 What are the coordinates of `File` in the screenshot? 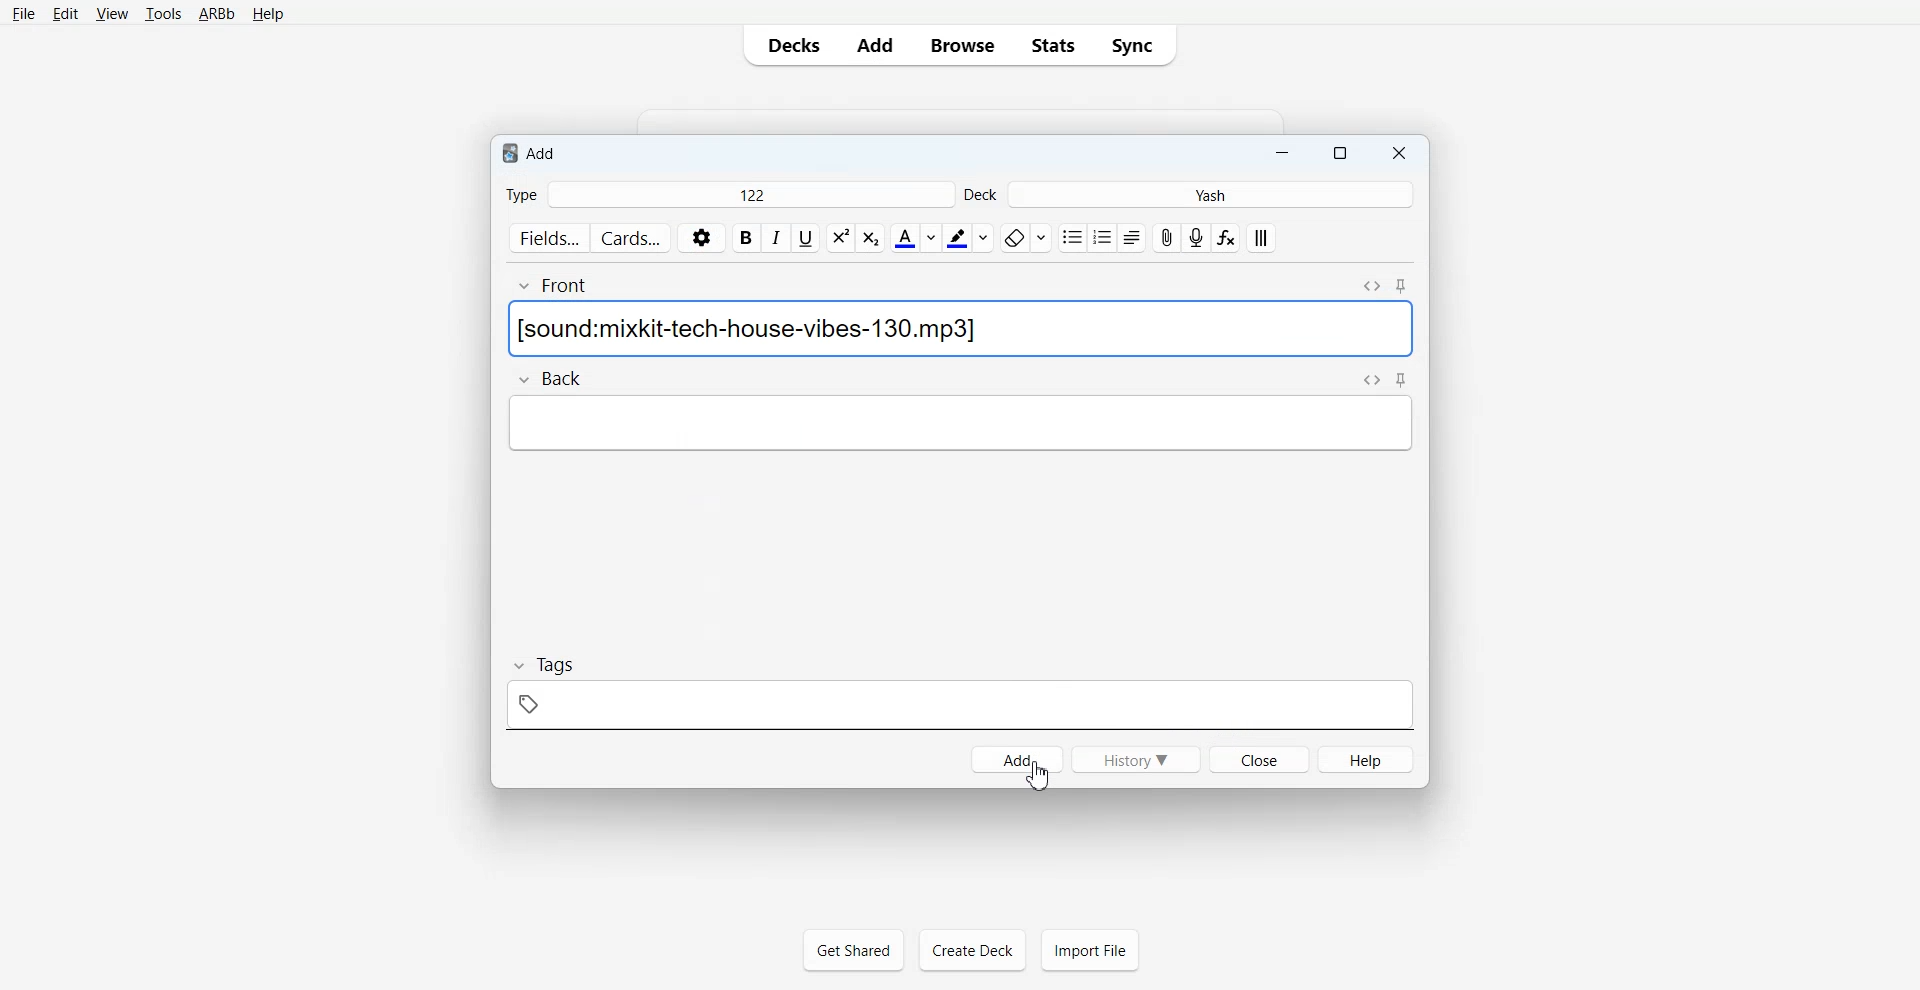 It's located at (23, 14).